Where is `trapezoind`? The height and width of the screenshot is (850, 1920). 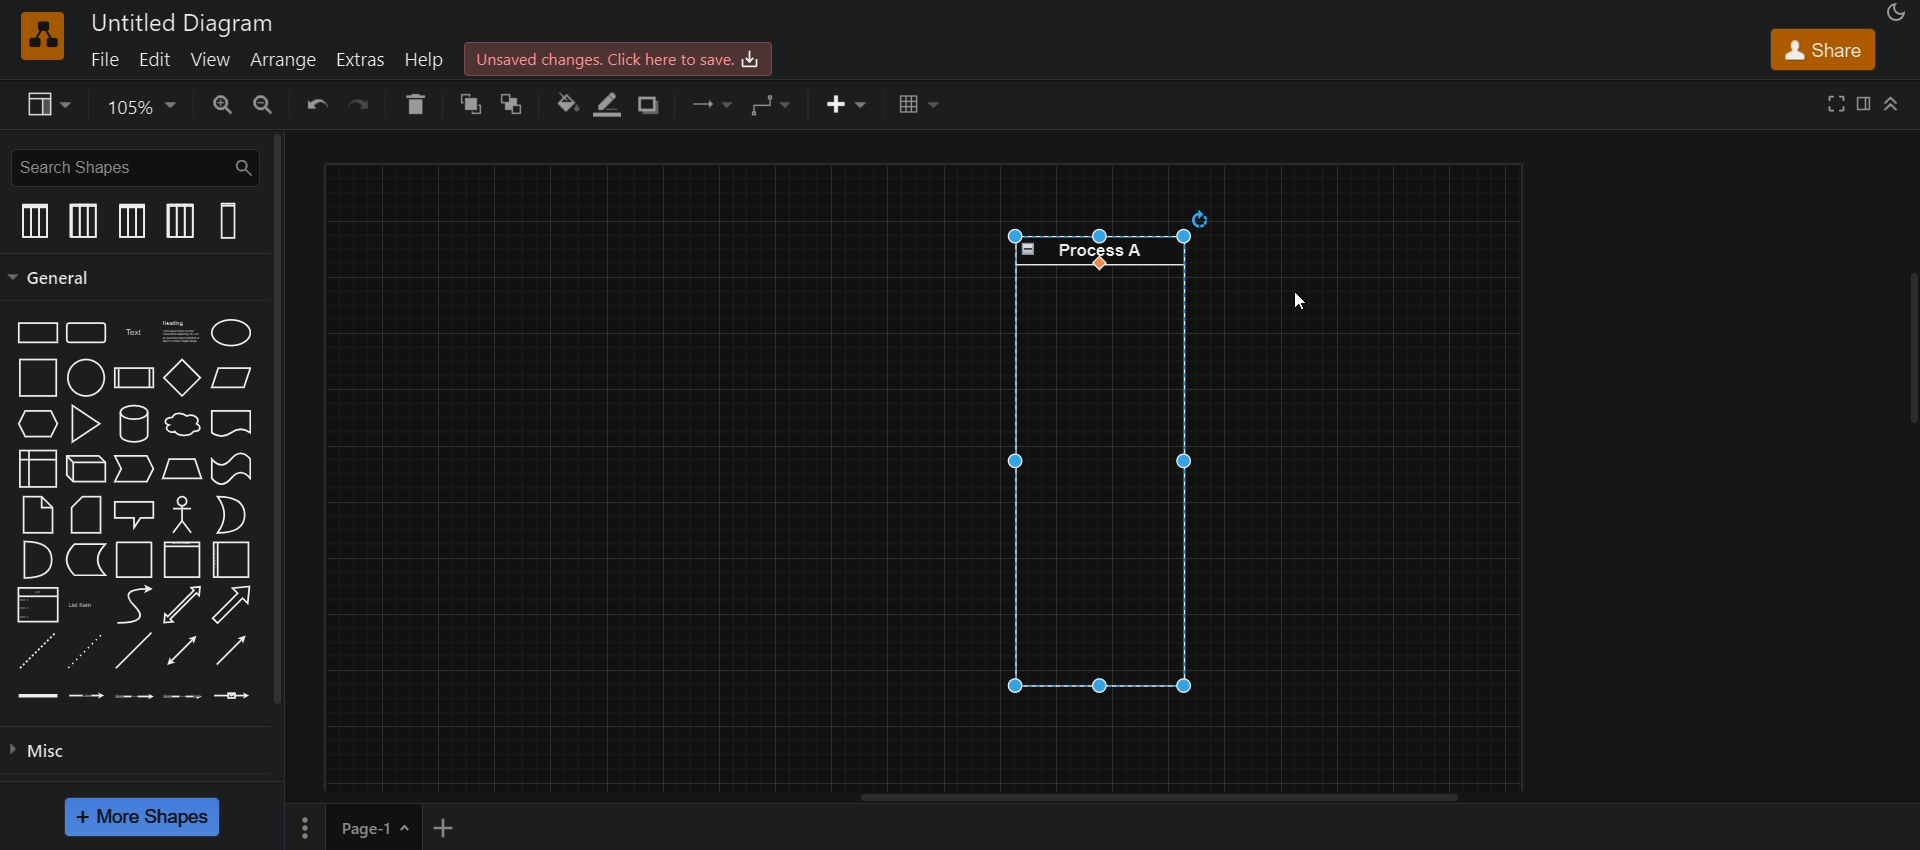
trapezoind is located at coordinates (178, 470).